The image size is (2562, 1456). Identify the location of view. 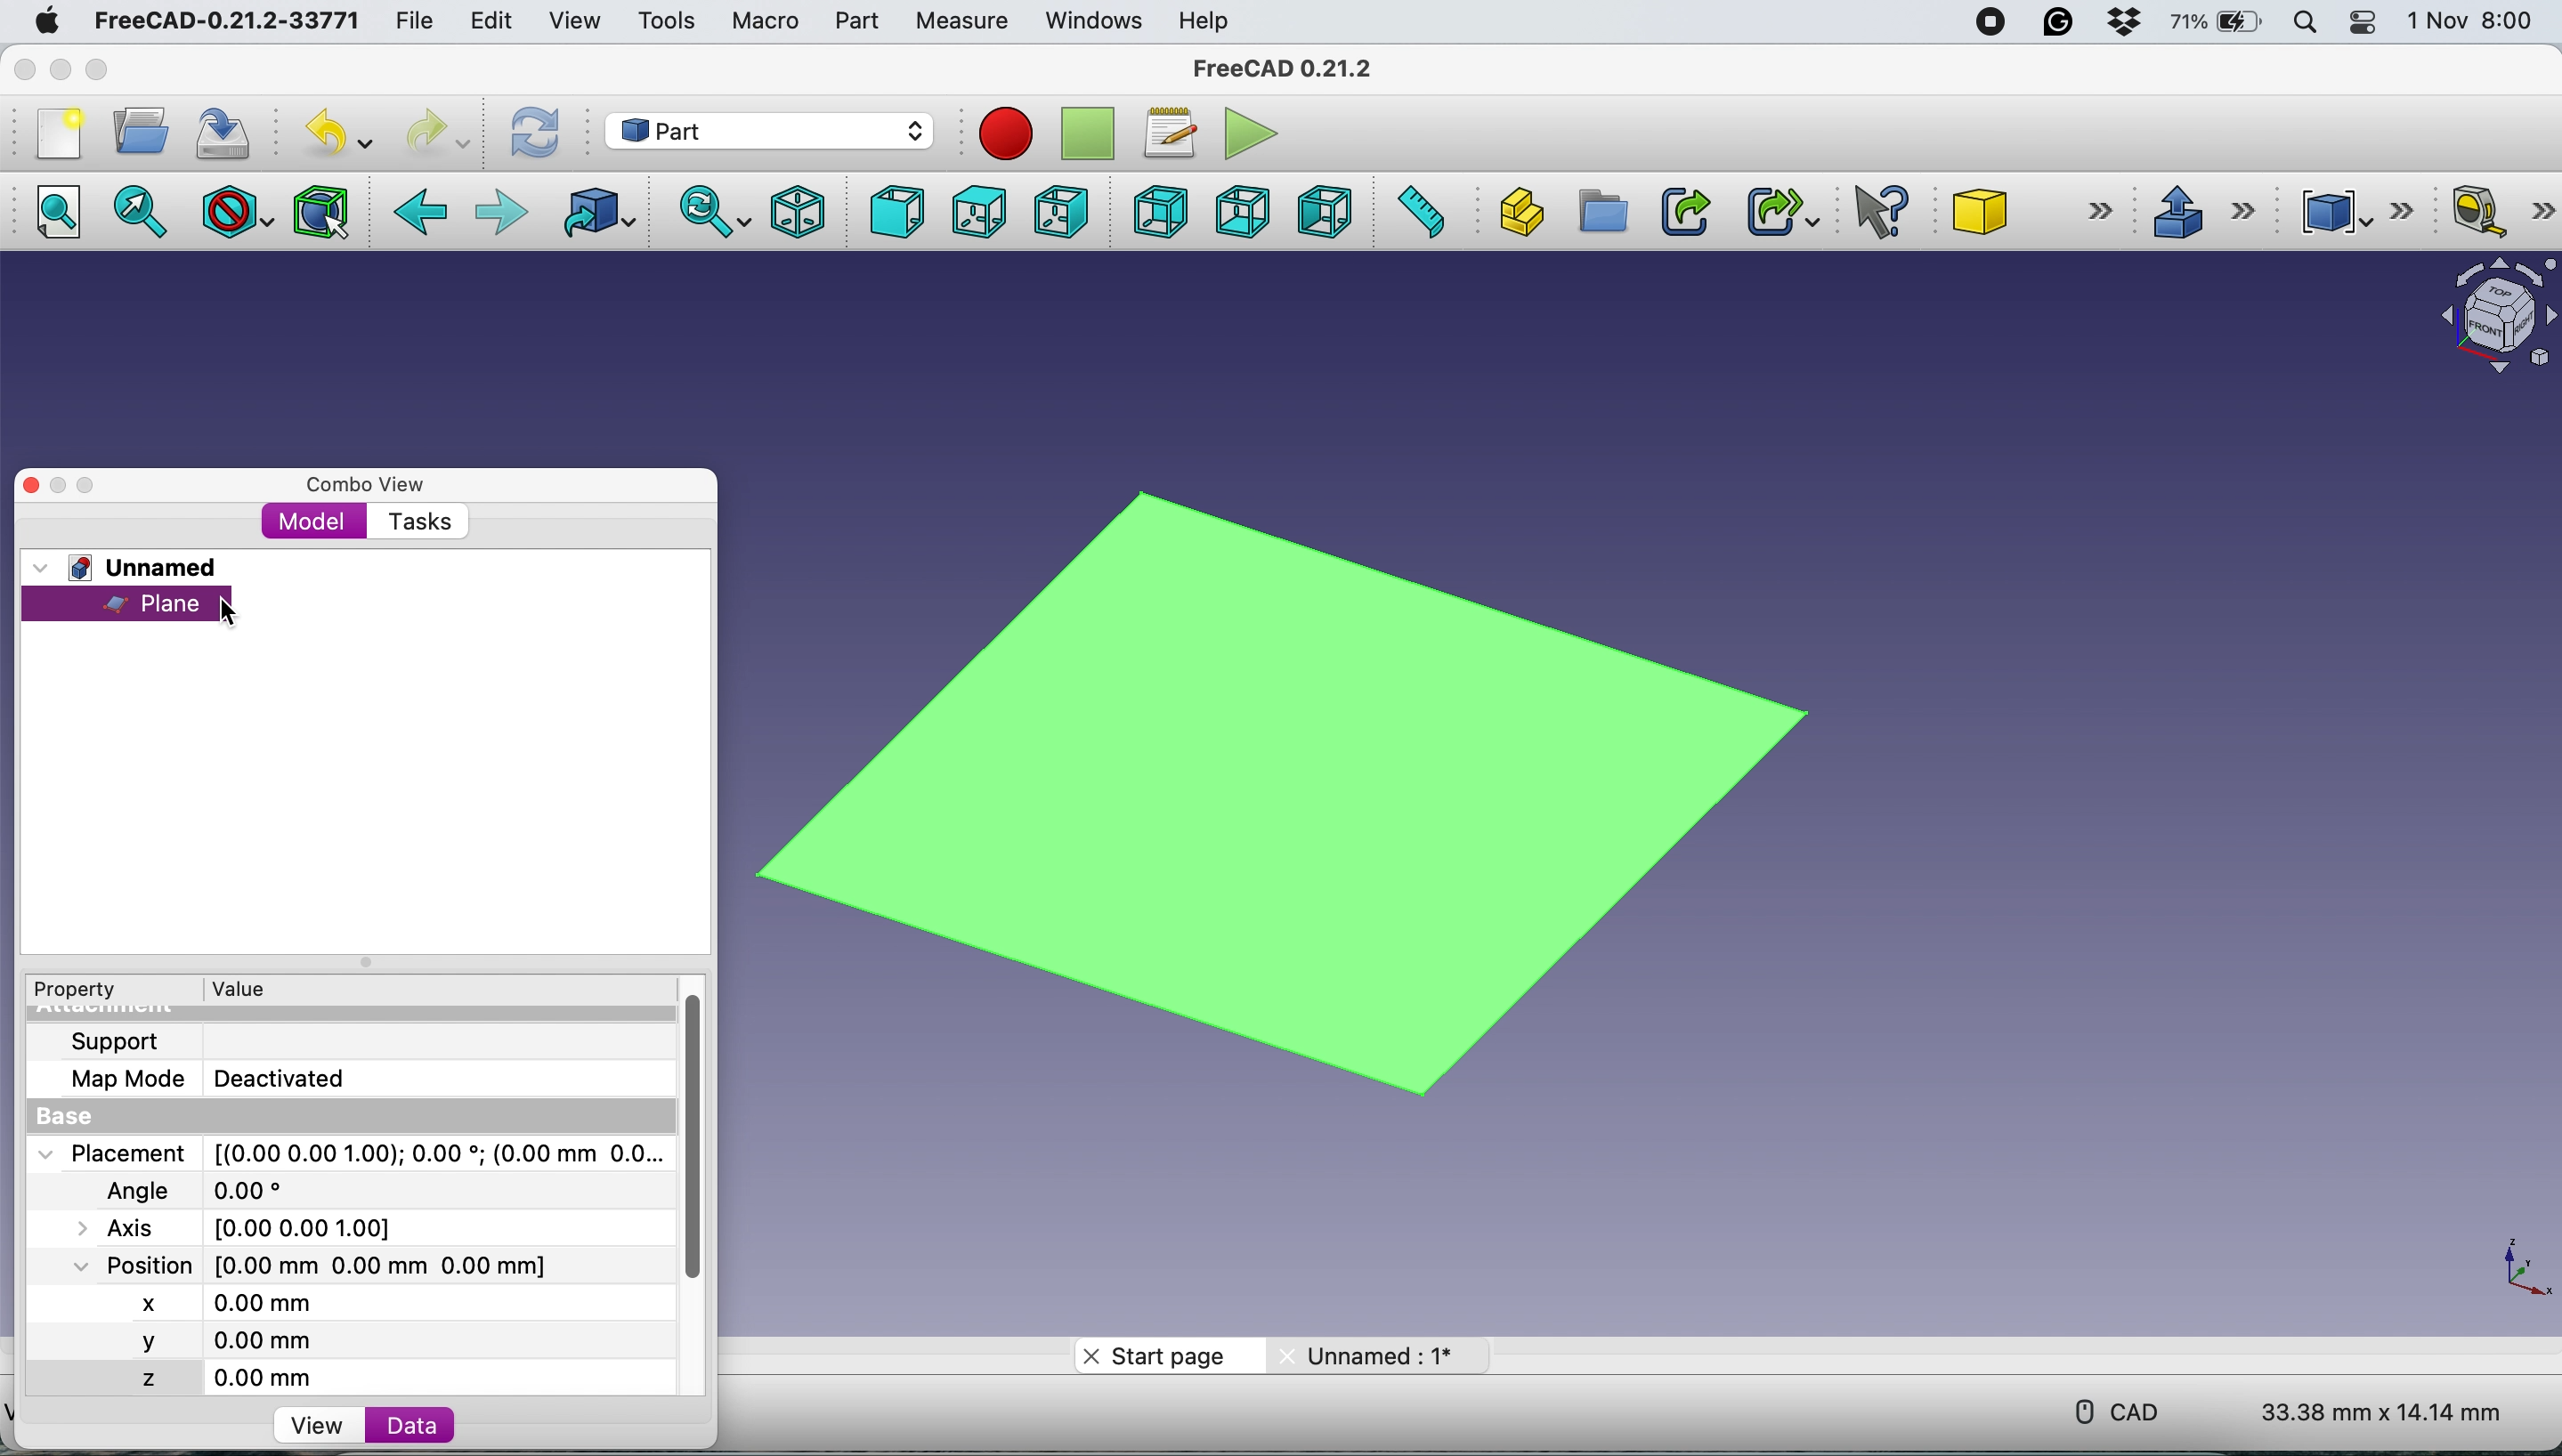
(575, 22).